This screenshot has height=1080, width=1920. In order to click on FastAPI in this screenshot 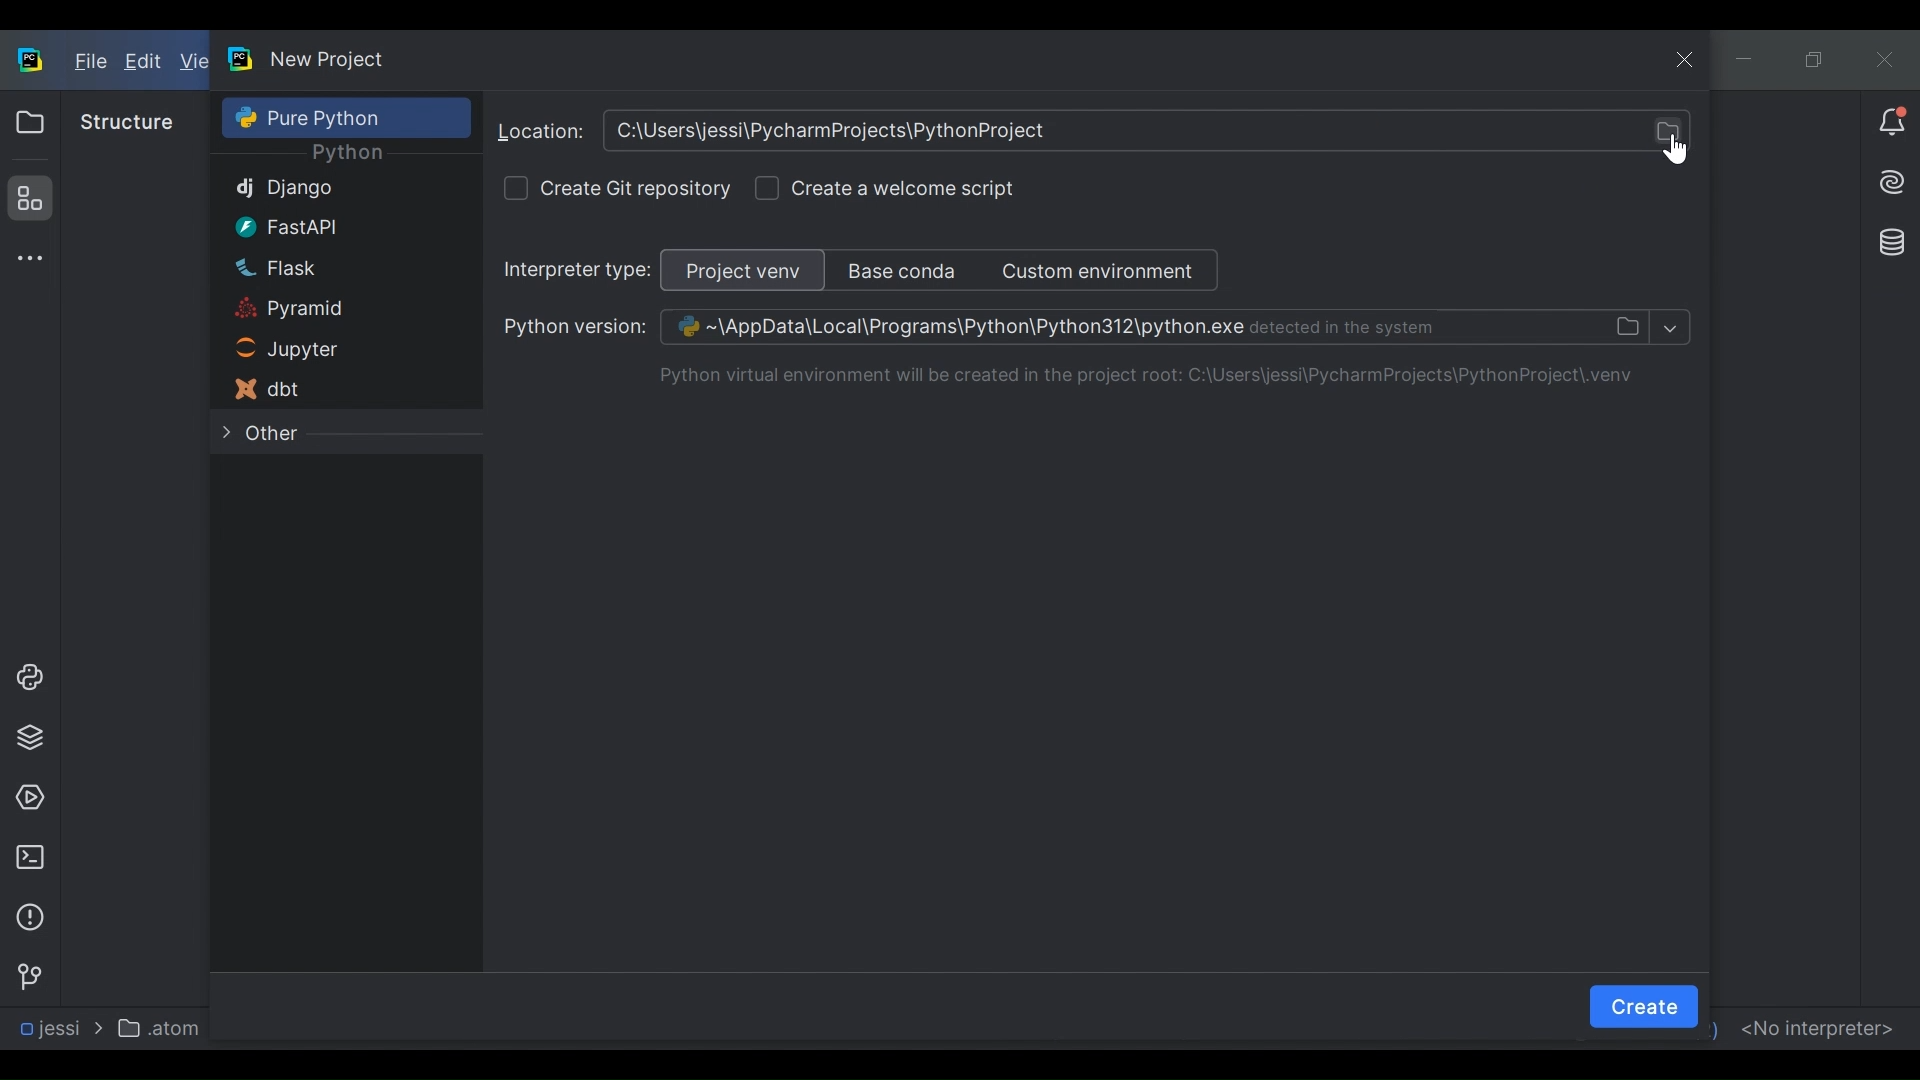, I will do `click(325, 226)`.